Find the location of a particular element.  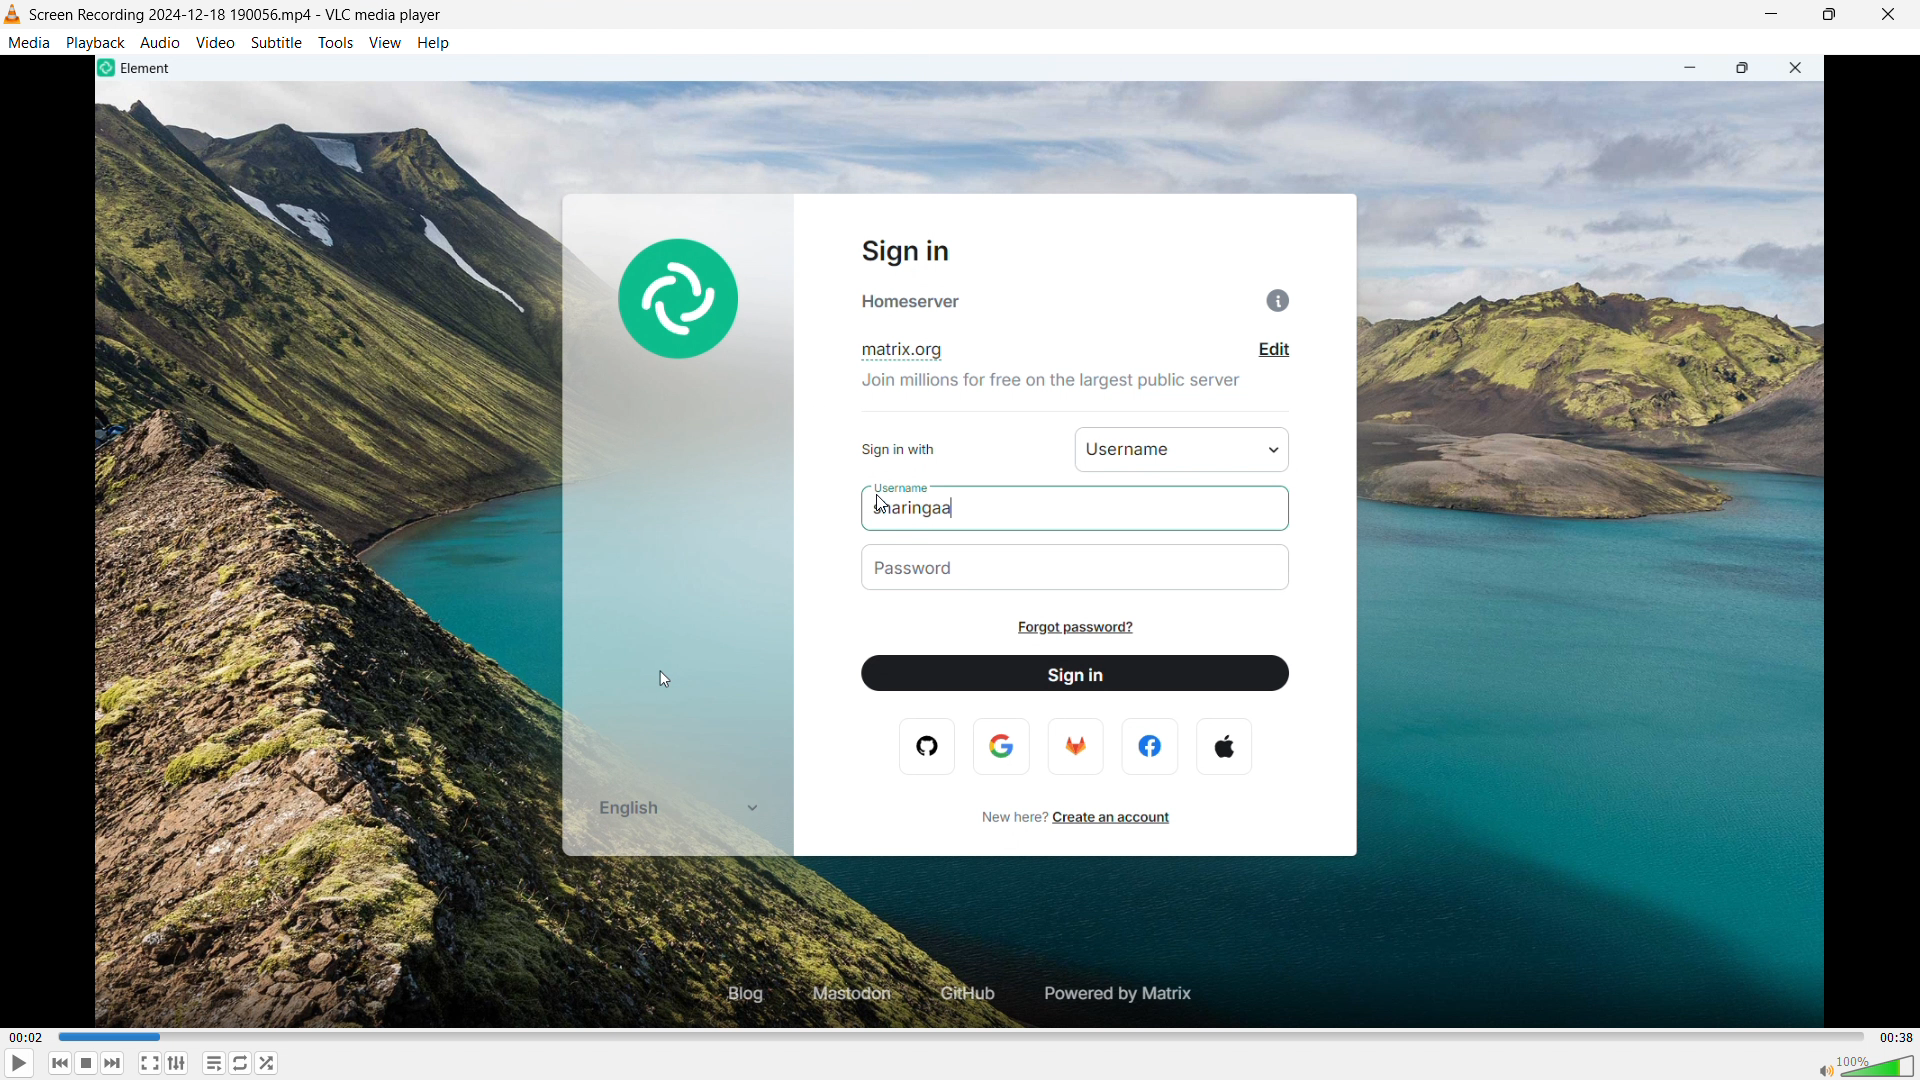

close is located at coordinates (1889, 15).